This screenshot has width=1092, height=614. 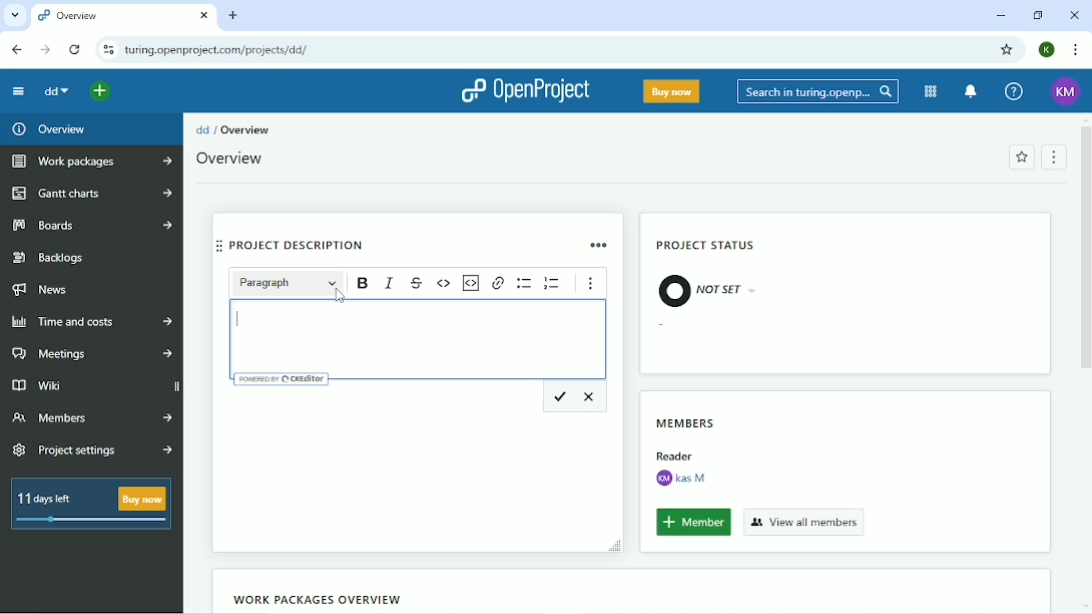 What do you see at coordinates (1074, 49) in the screenshot?
I see `Customize and control google chrome` at bounding box center [1074, 49].